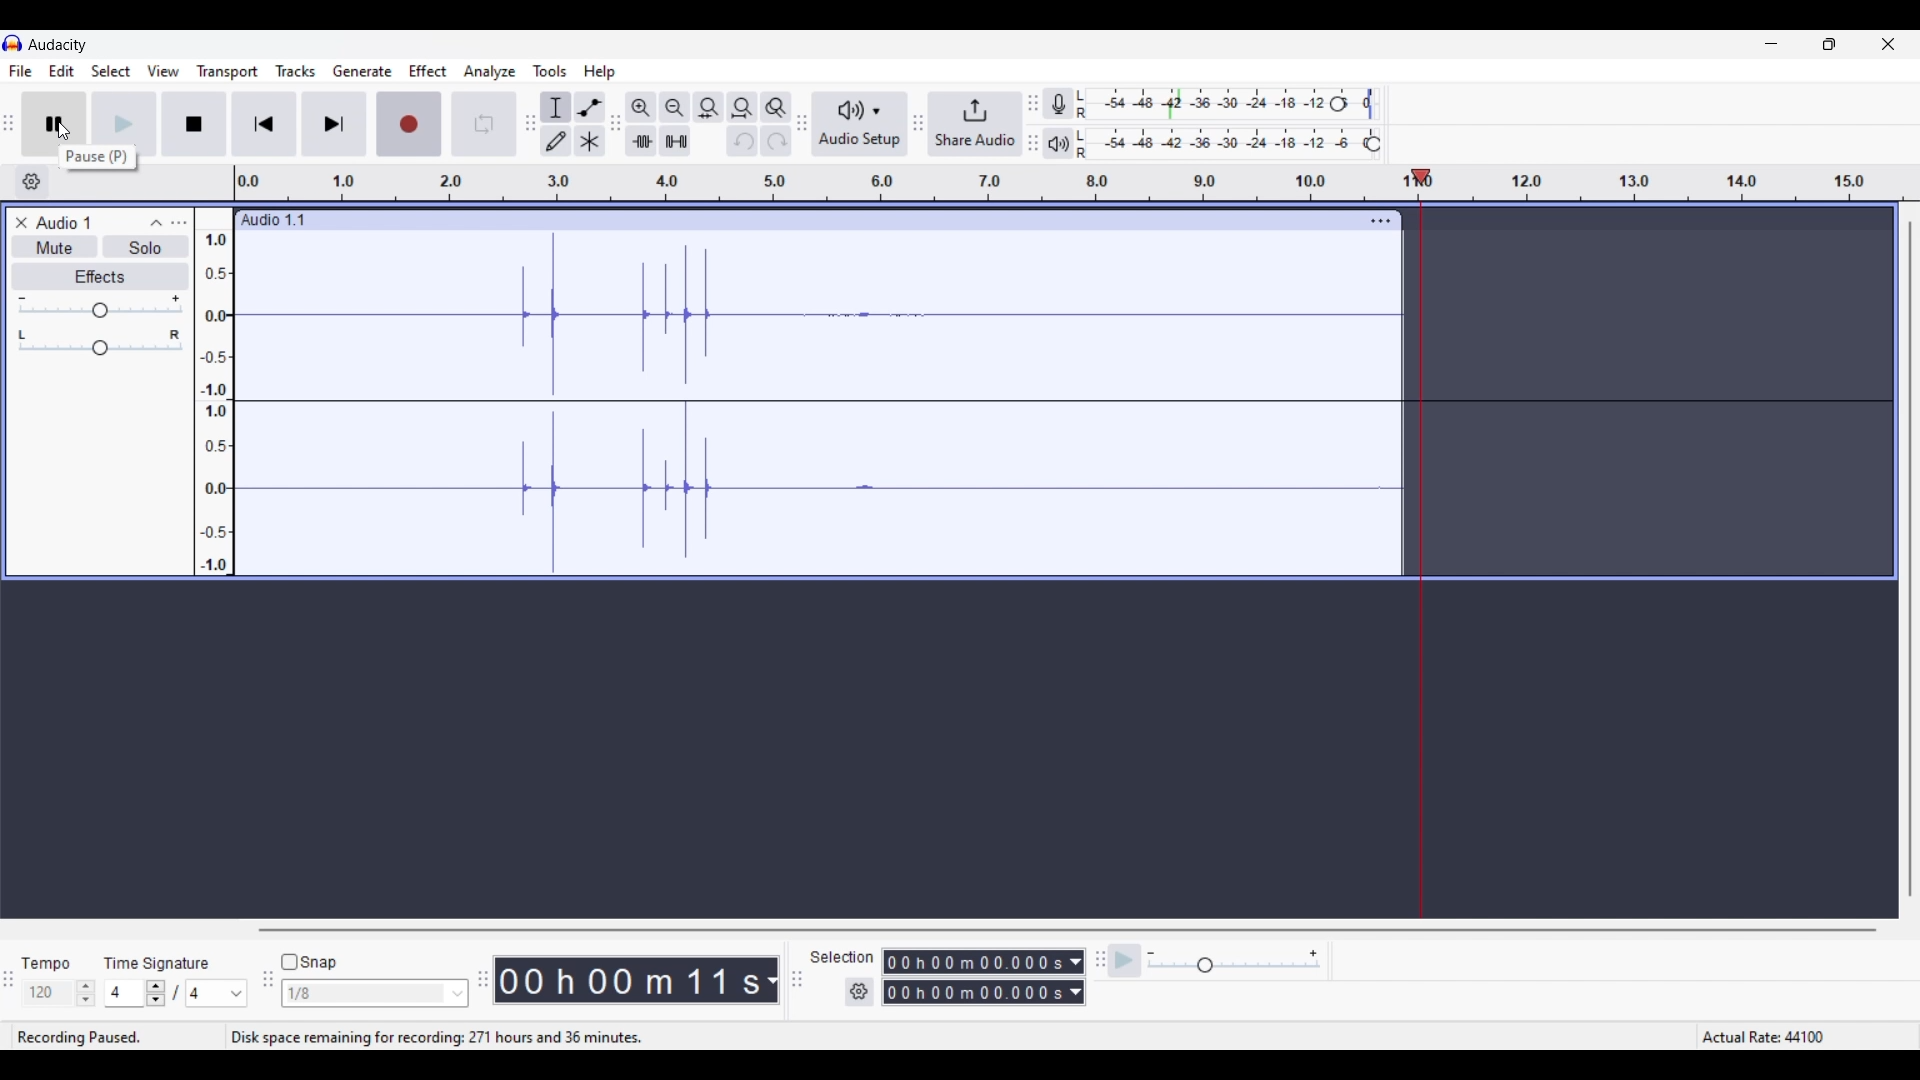 This screenshot has height=1080, width=1920. I want to click on Increase/Decrease time signature, so click(156, 994).